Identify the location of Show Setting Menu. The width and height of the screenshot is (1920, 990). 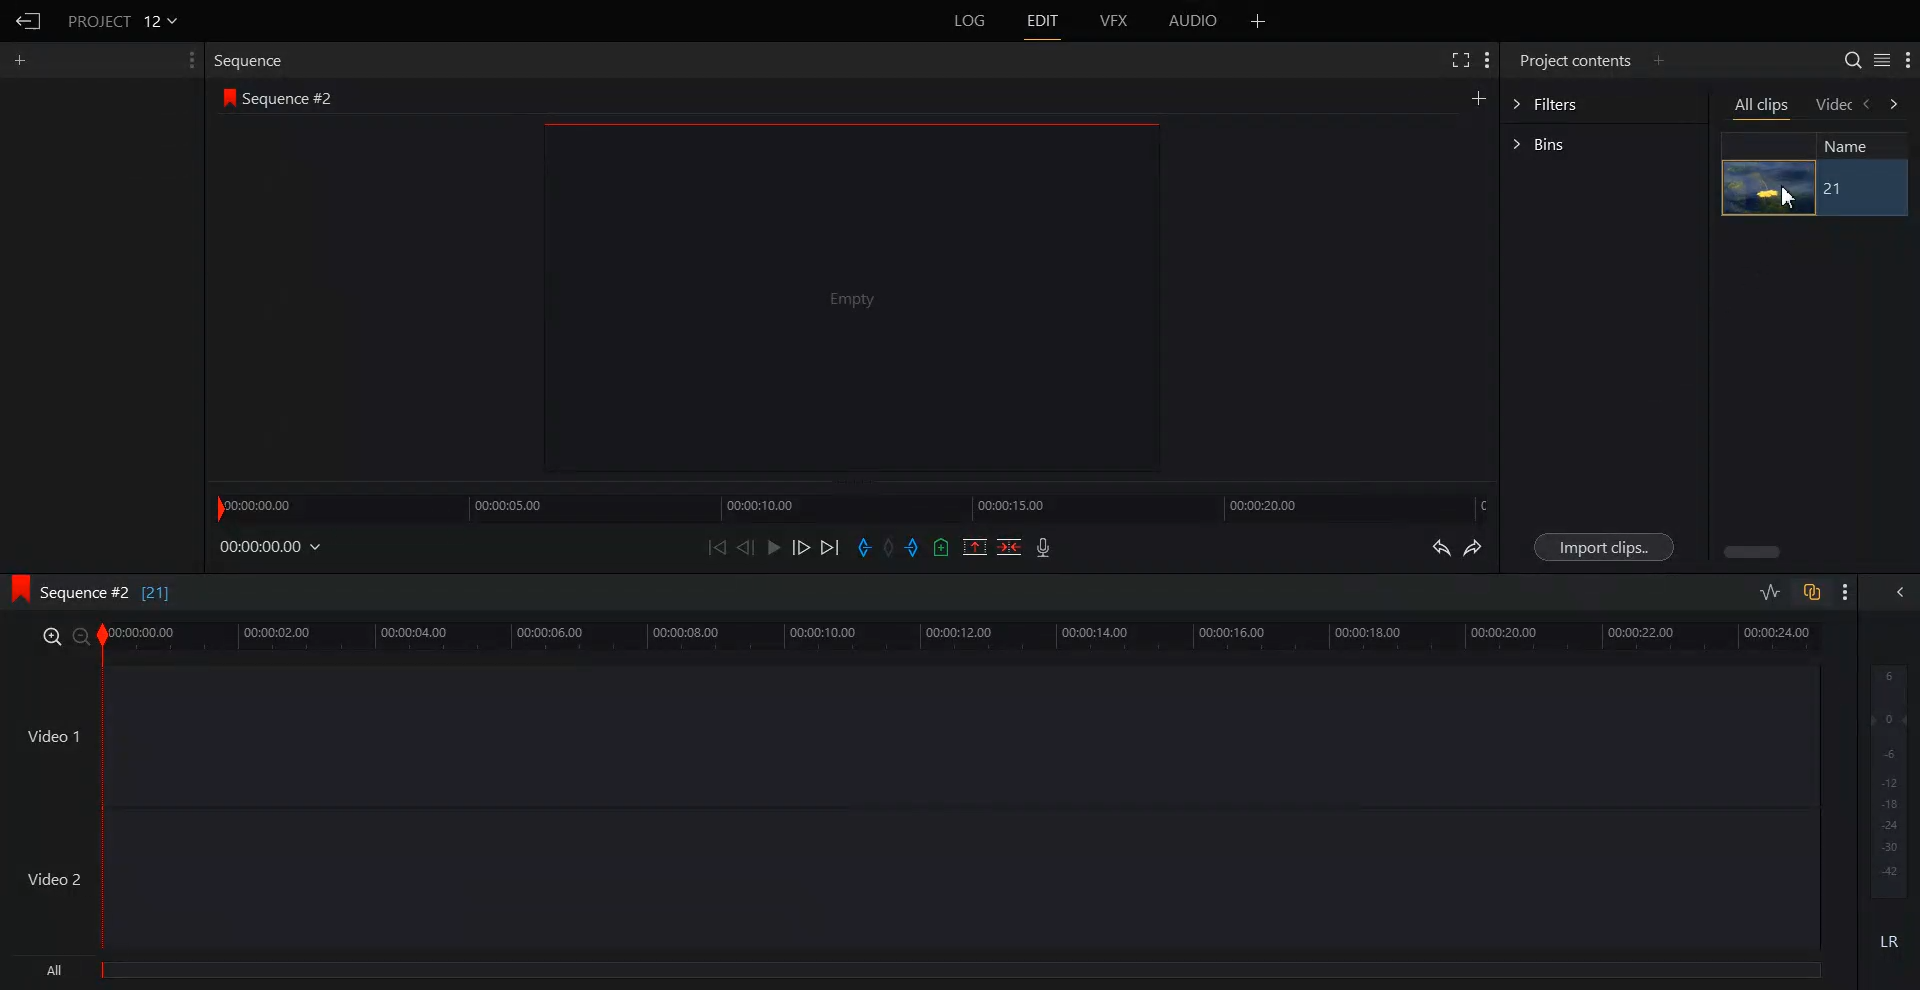
(1487, 61).